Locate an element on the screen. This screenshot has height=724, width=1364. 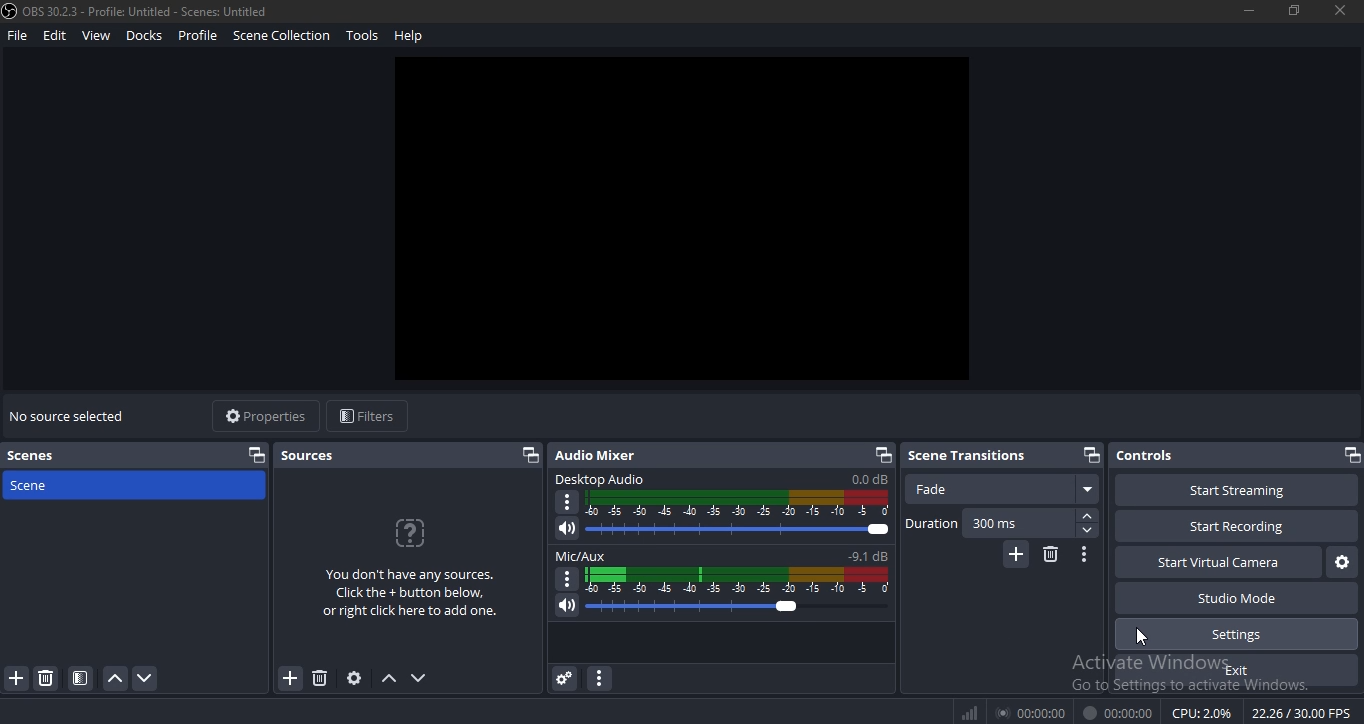
help is located at coordinates (410, 35).